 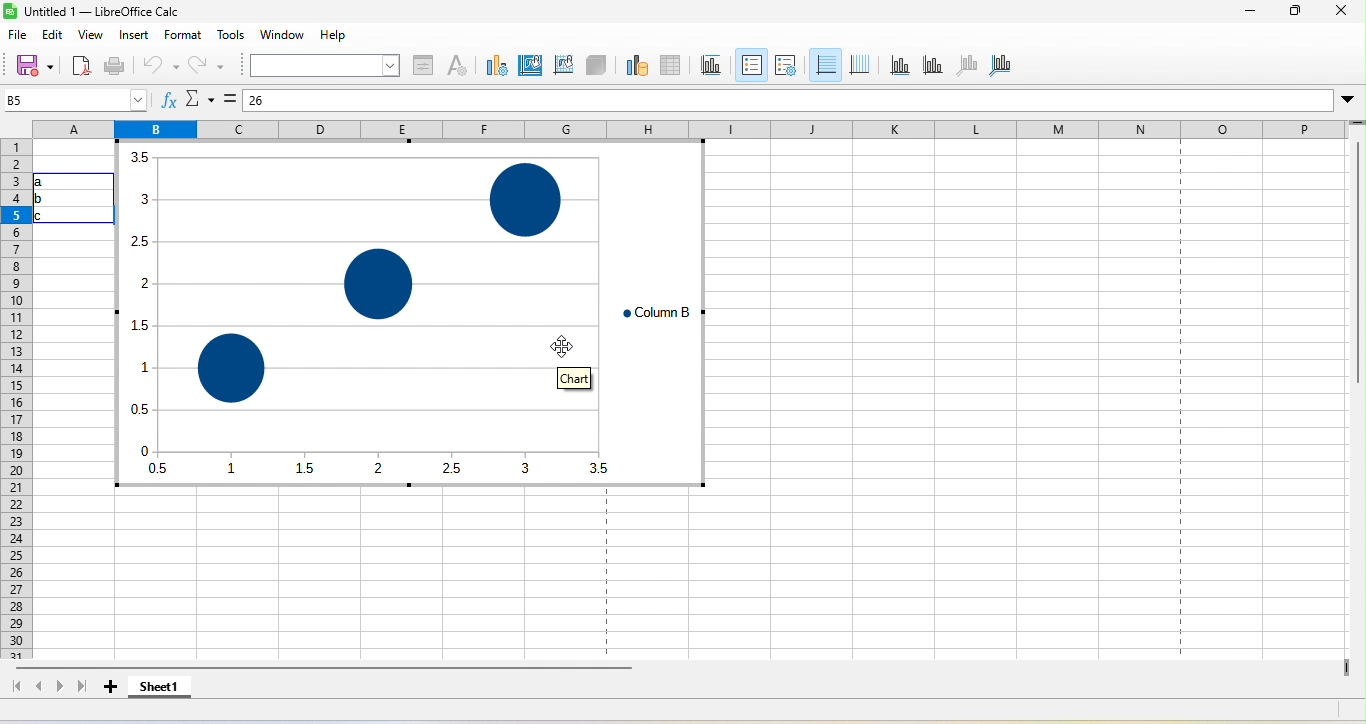 I want to click on function wizard, so click(x=163, y=99).